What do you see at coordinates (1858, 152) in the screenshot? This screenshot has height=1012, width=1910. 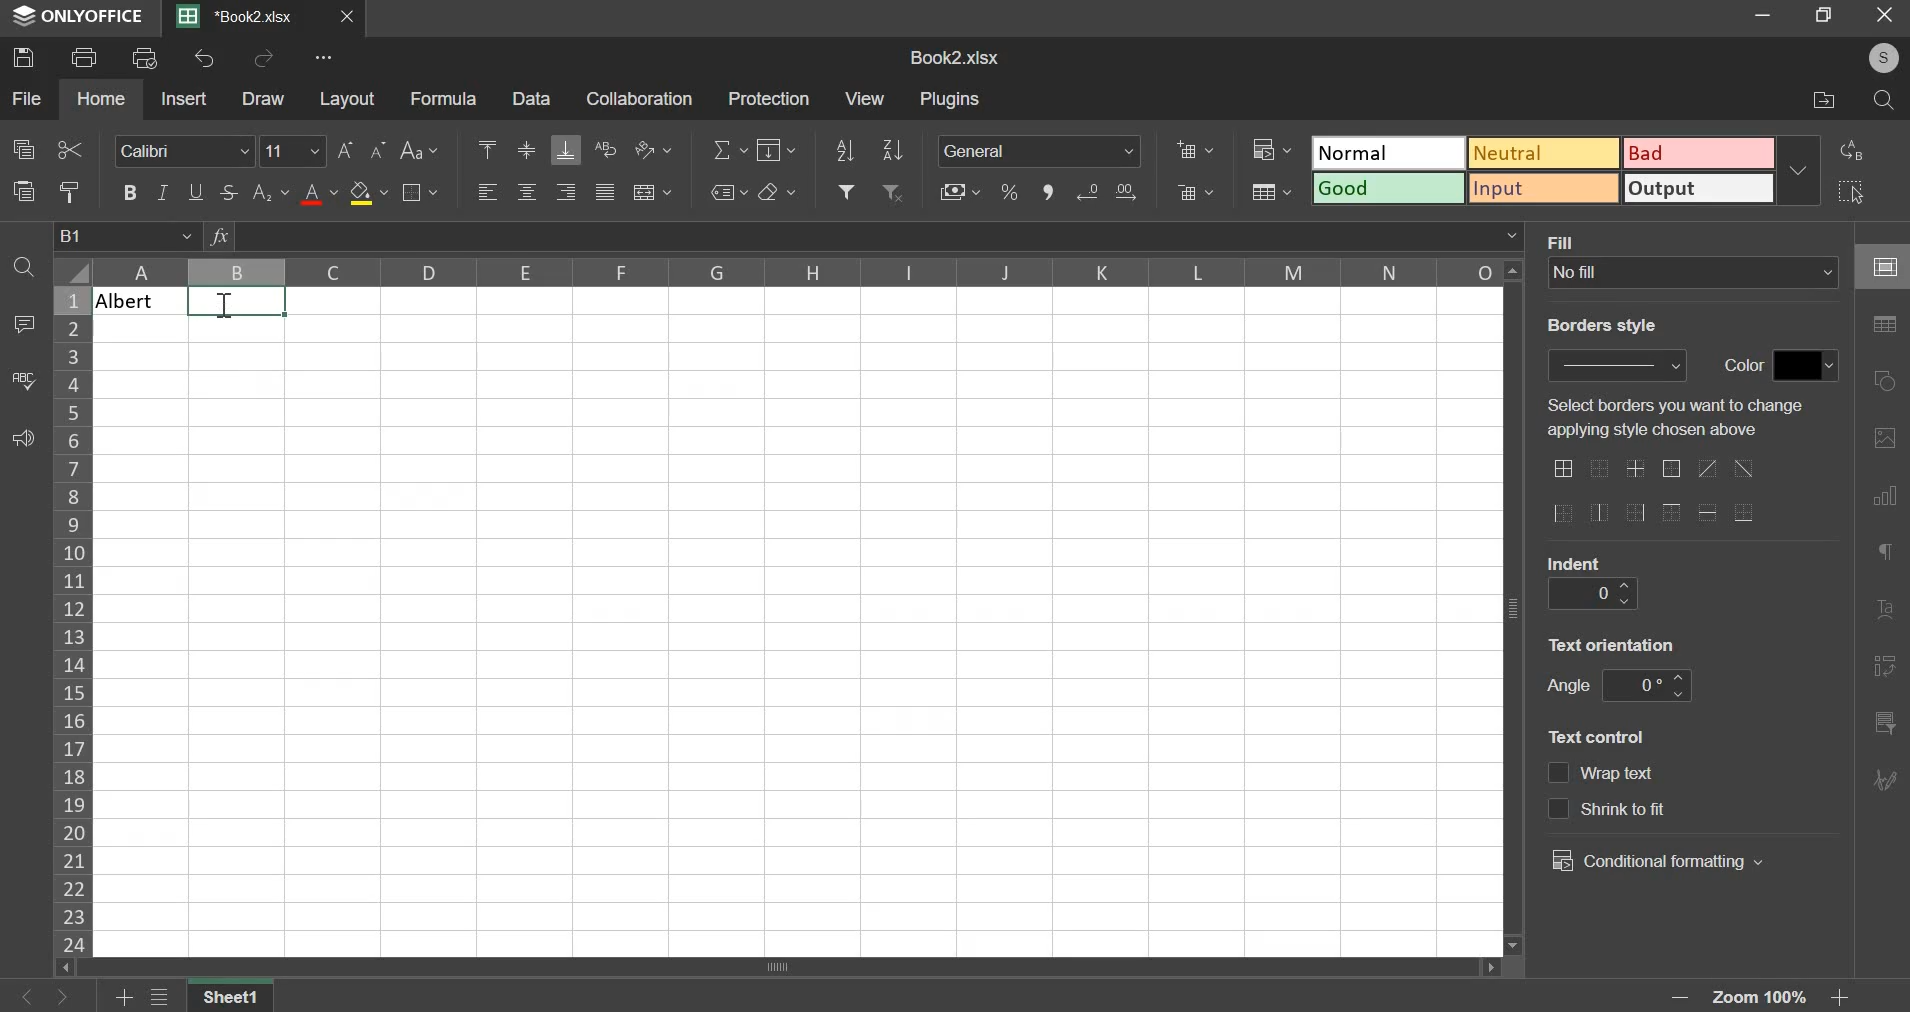 I see `replace` at bounding box center [1858, 152].